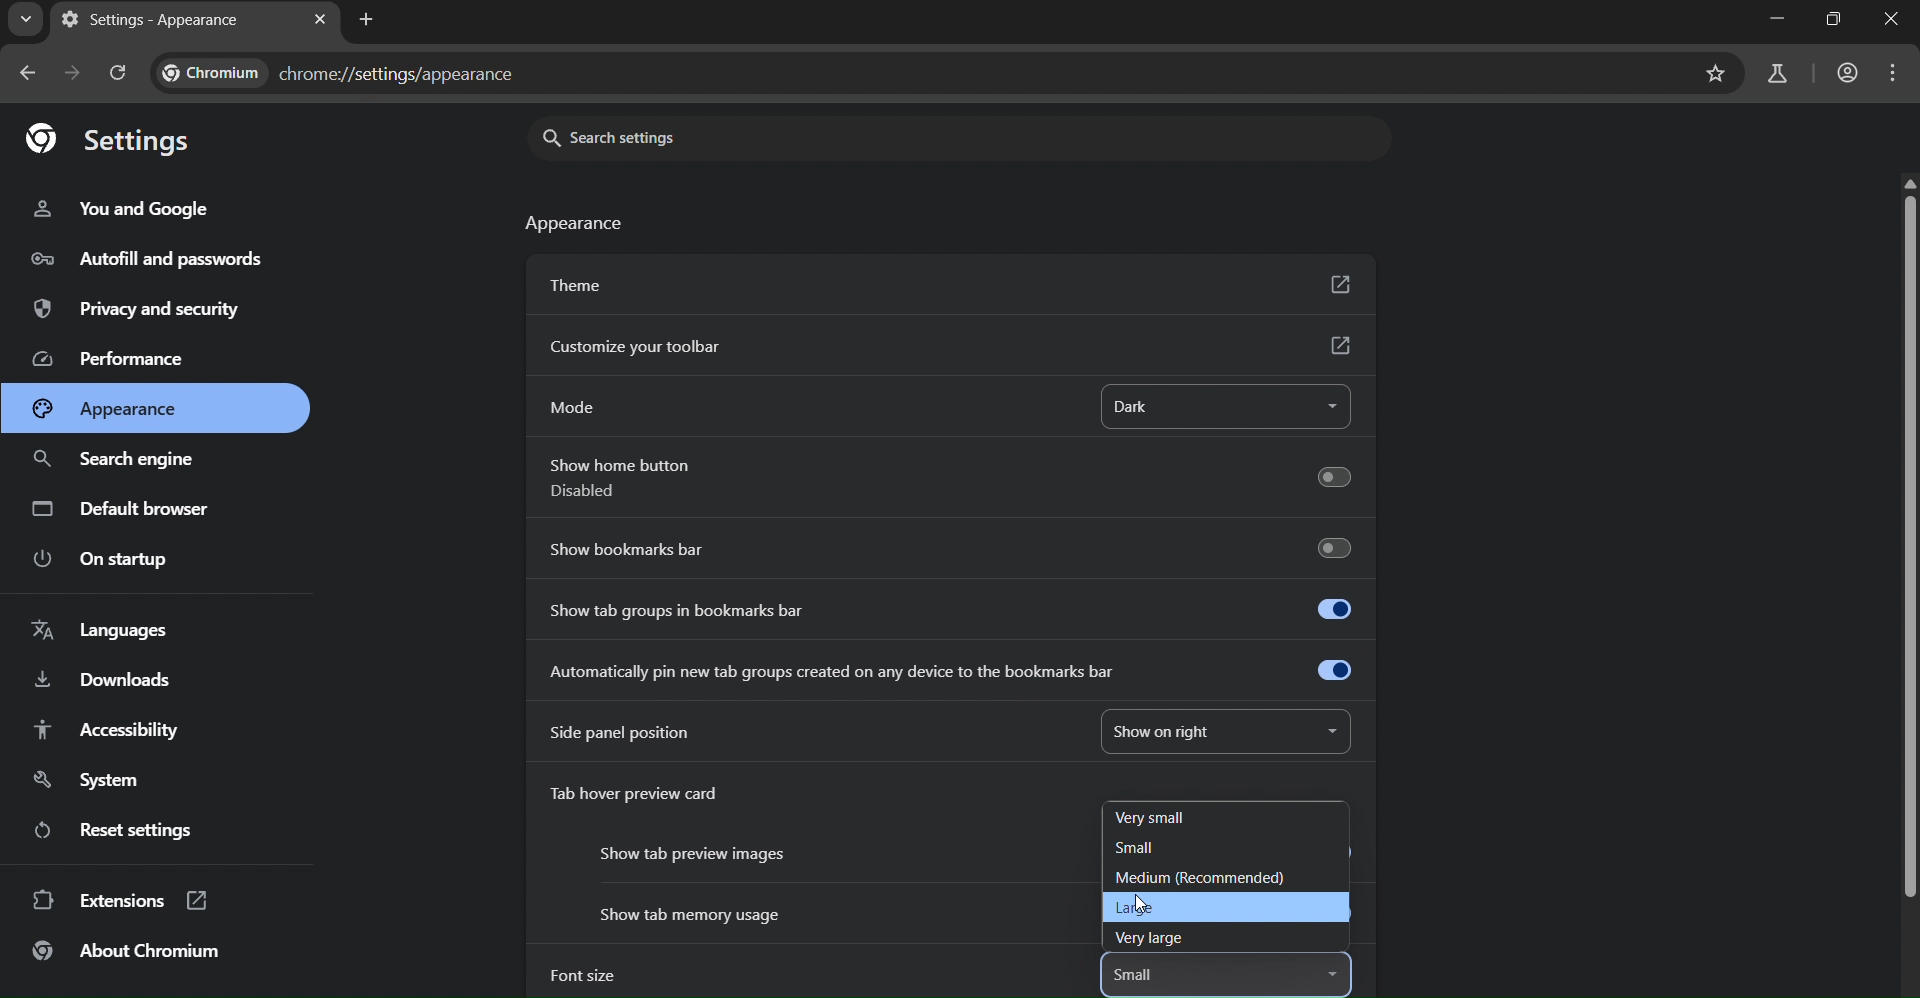 The height and width of the screenshot is (998, 1920). What do you see at coordinates (23, 74) in the screenshot?
I see `go back one page` at bounding box center [23, 74].